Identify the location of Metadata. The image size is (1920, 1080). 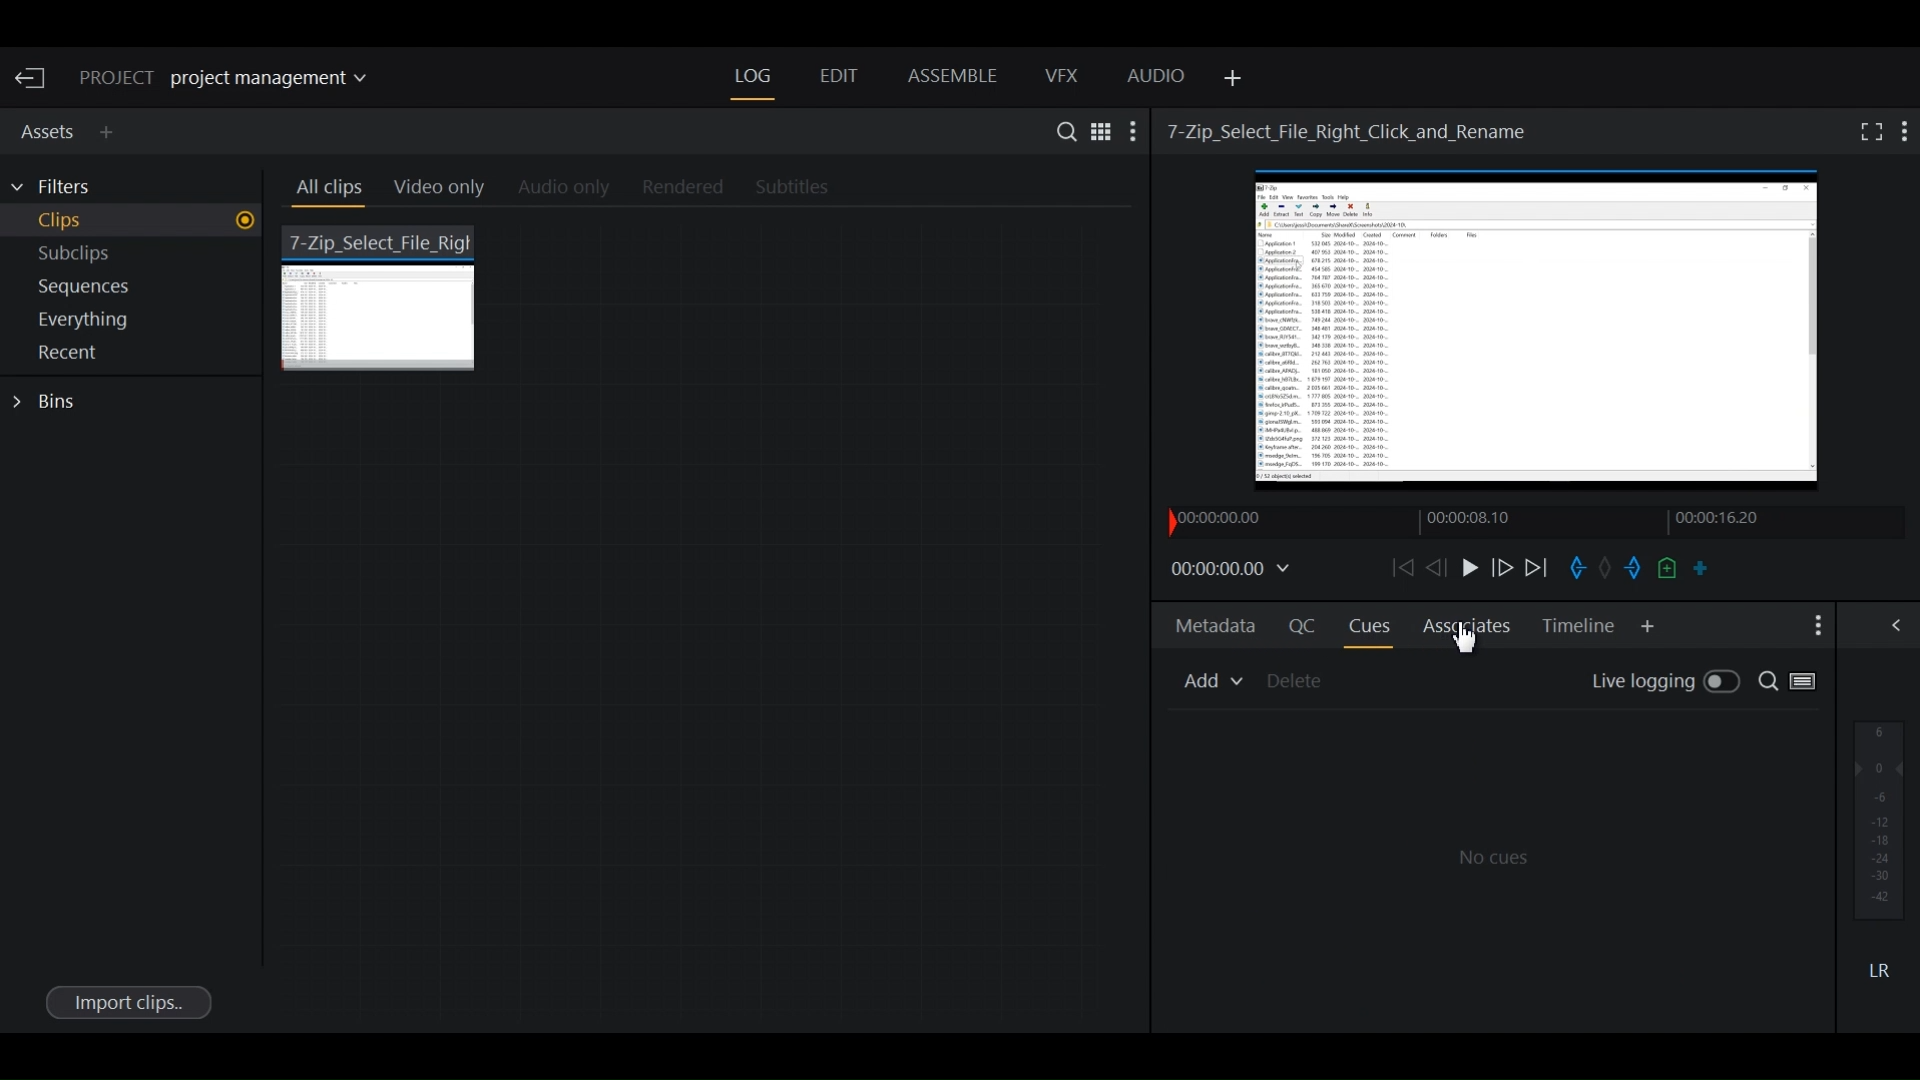
(1216, 629).